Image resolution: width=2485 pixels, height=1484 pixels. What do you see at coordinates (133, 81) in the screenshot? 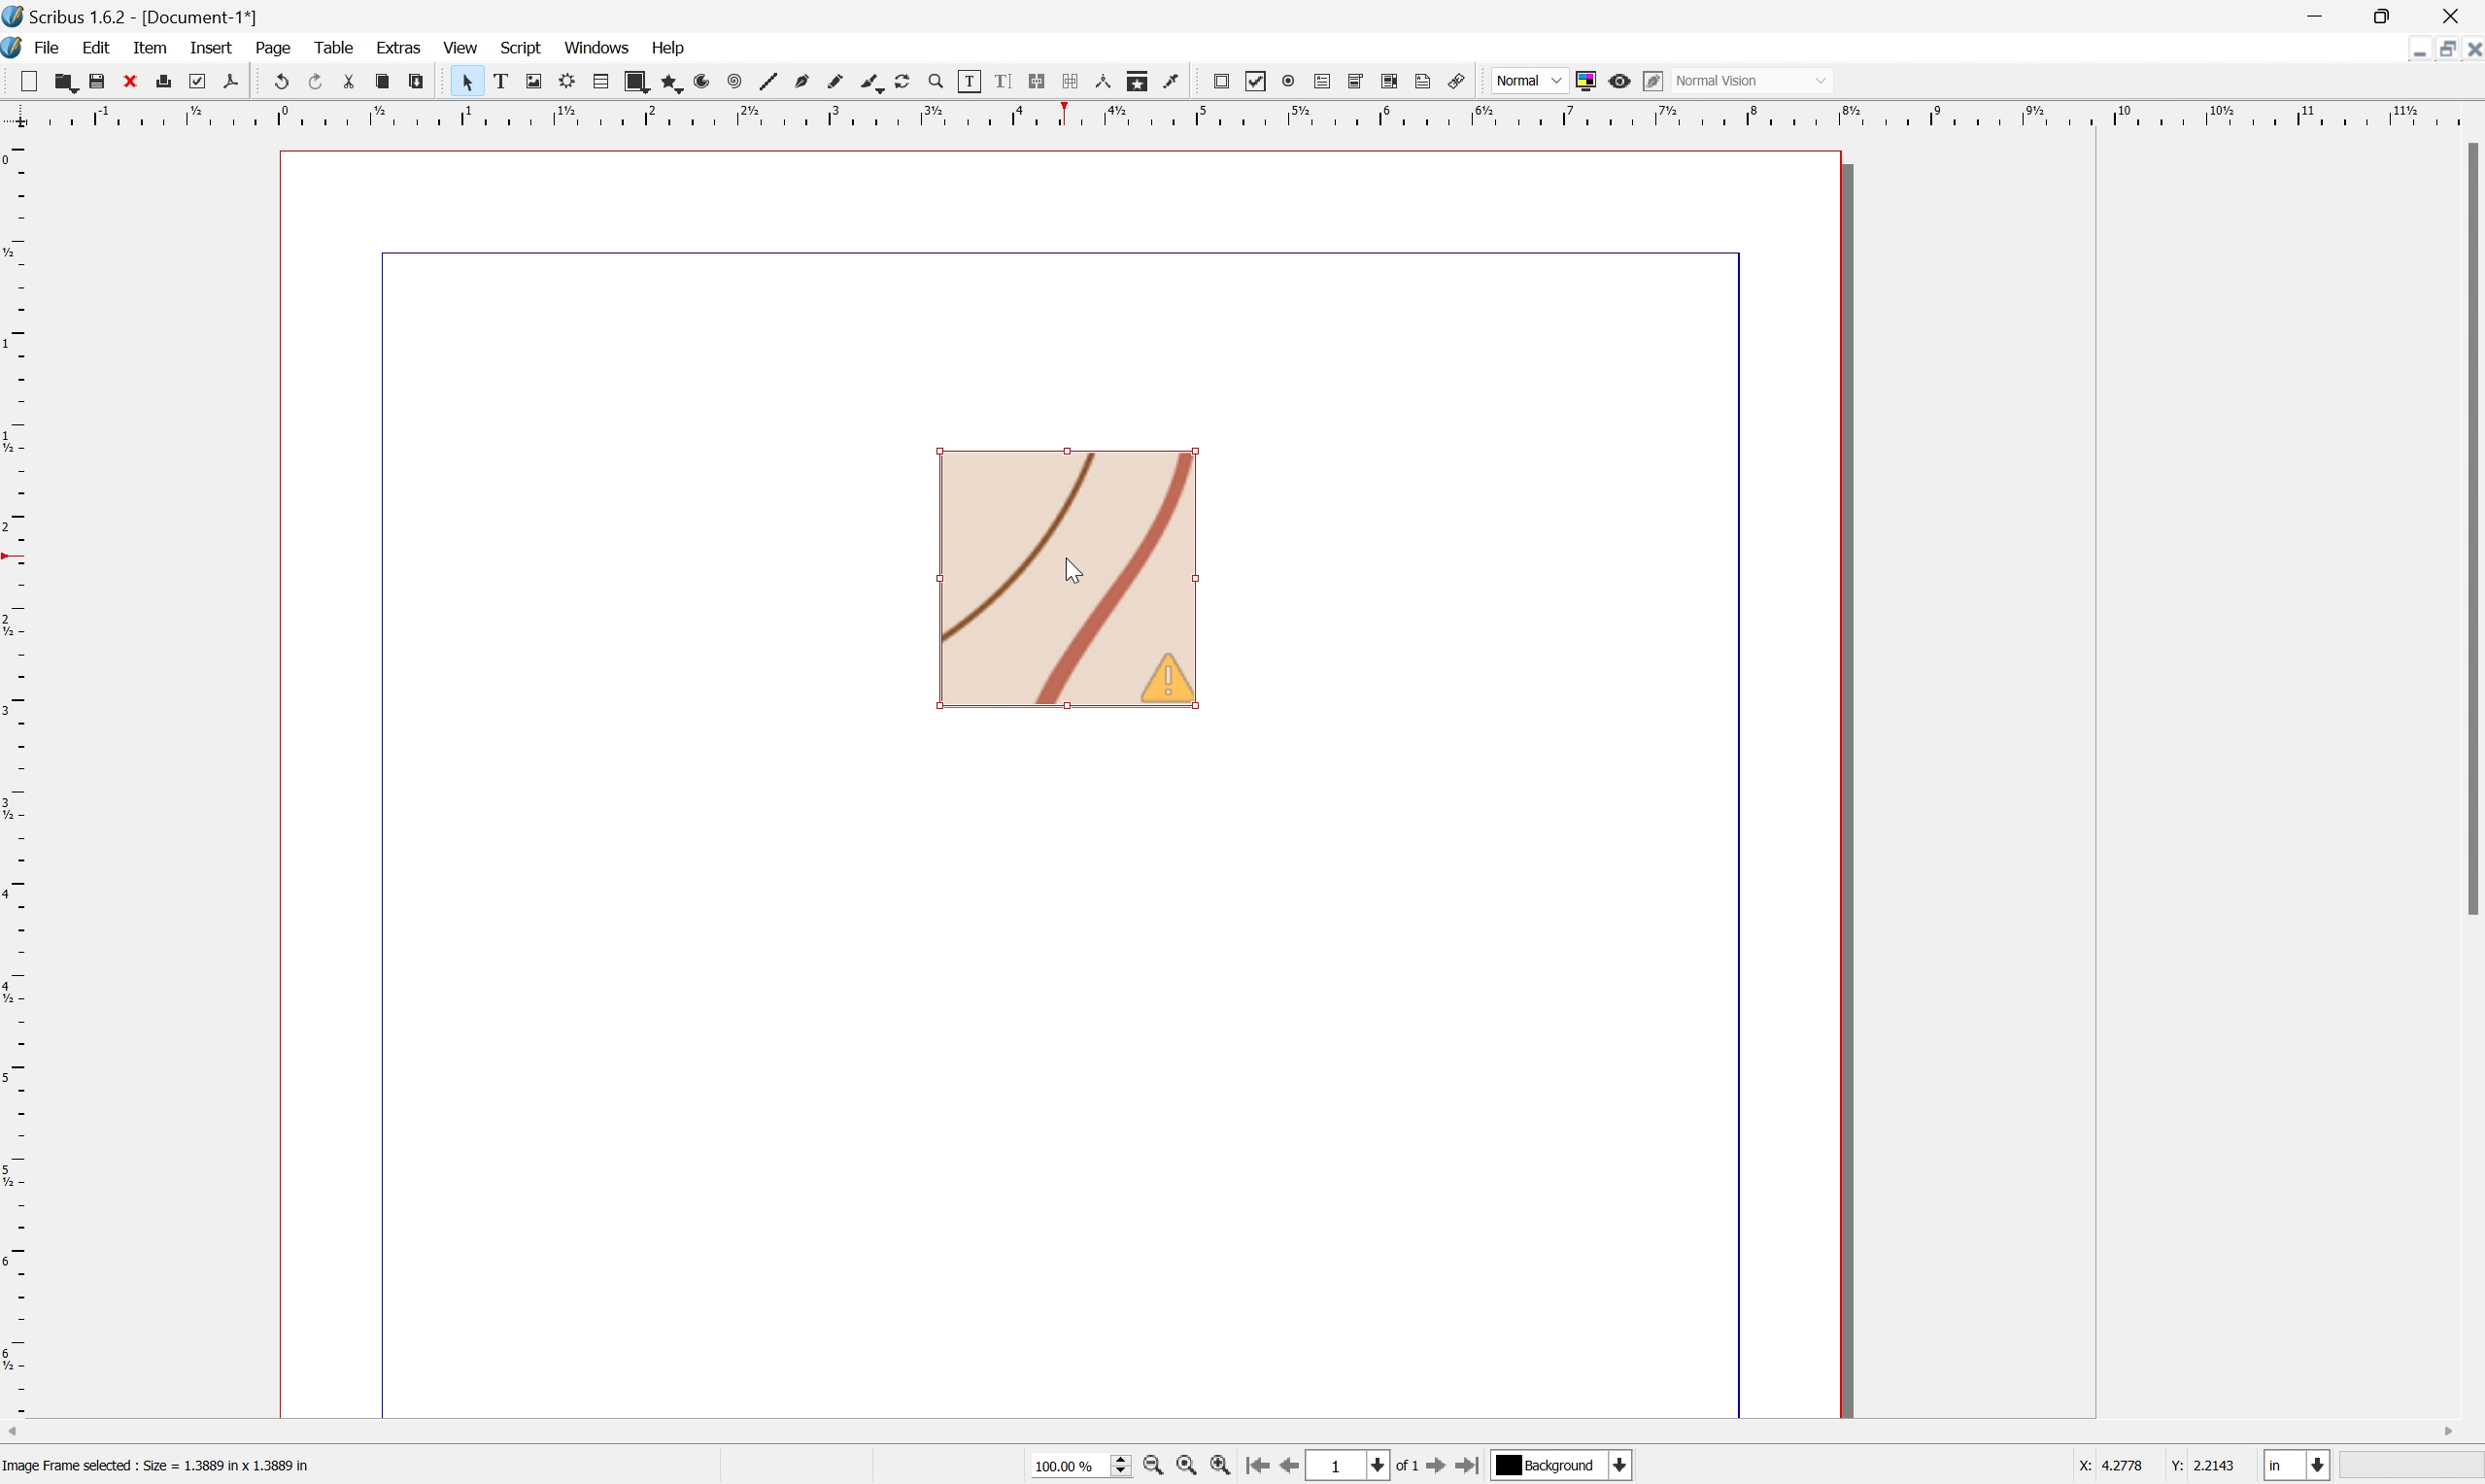
I see `Close` at bounding box center [133, 81].